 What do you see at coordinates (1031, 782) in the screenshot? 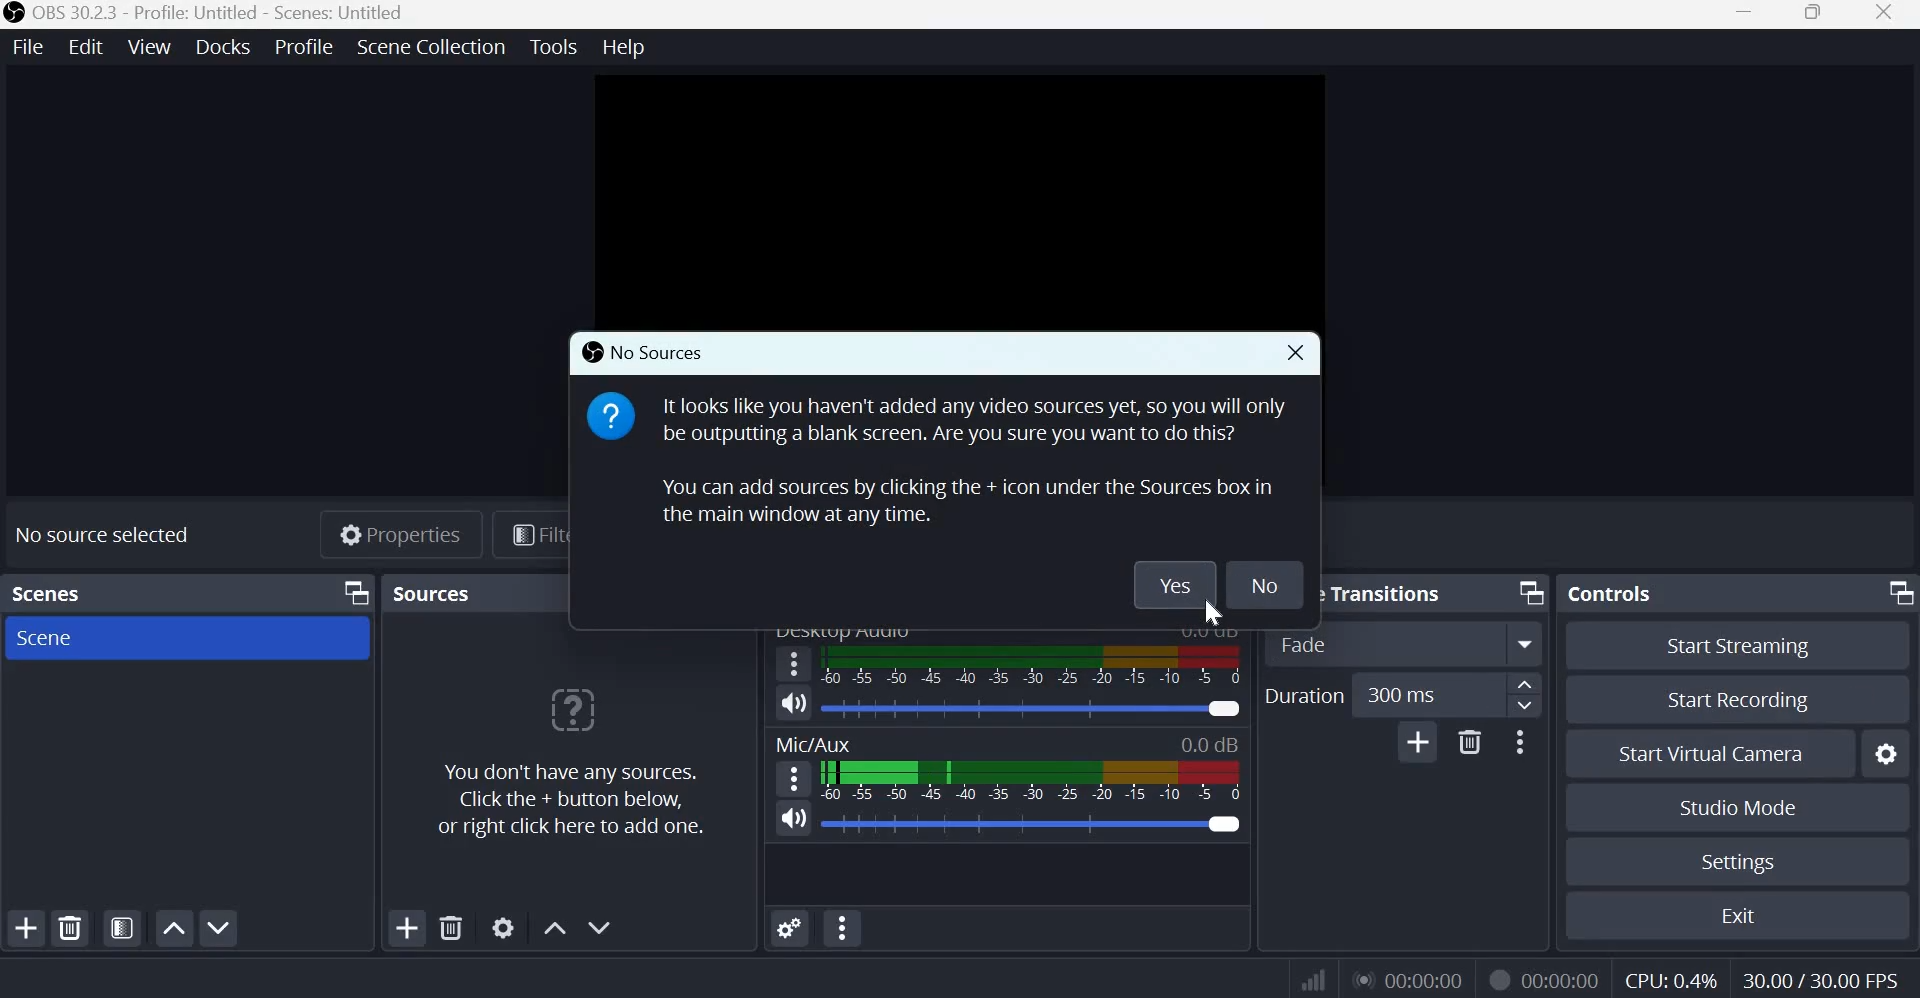
I see `Volume Meter` at bounding box center [1031, 782].